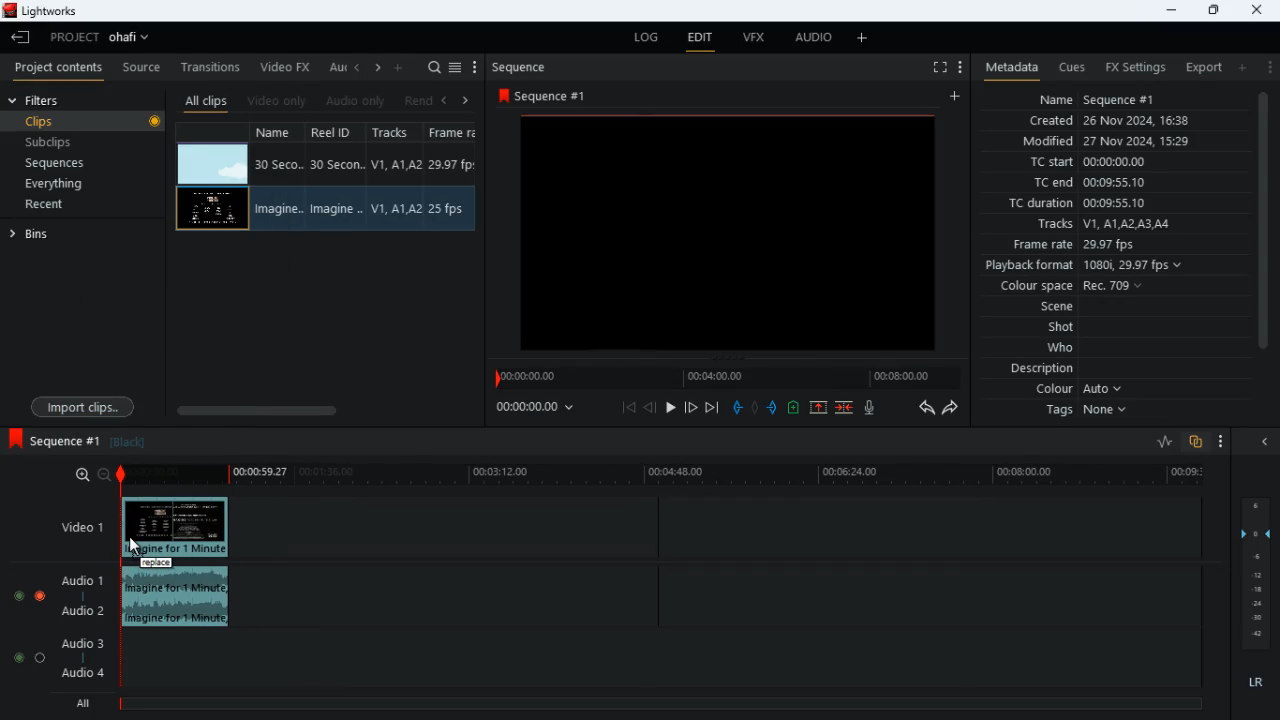 This screenshot has width=1280, height=720. I want to click on colour, so click(1080, 390).